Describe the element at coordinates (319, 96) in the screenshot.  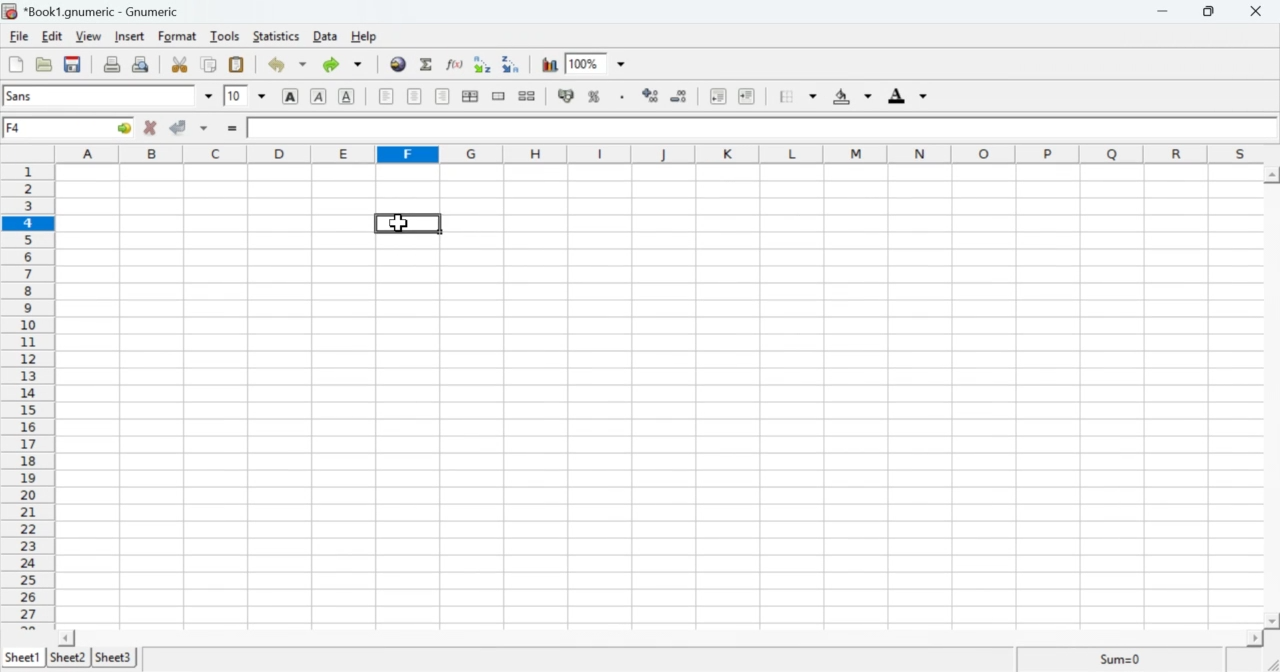
I see `Italics` at that location.